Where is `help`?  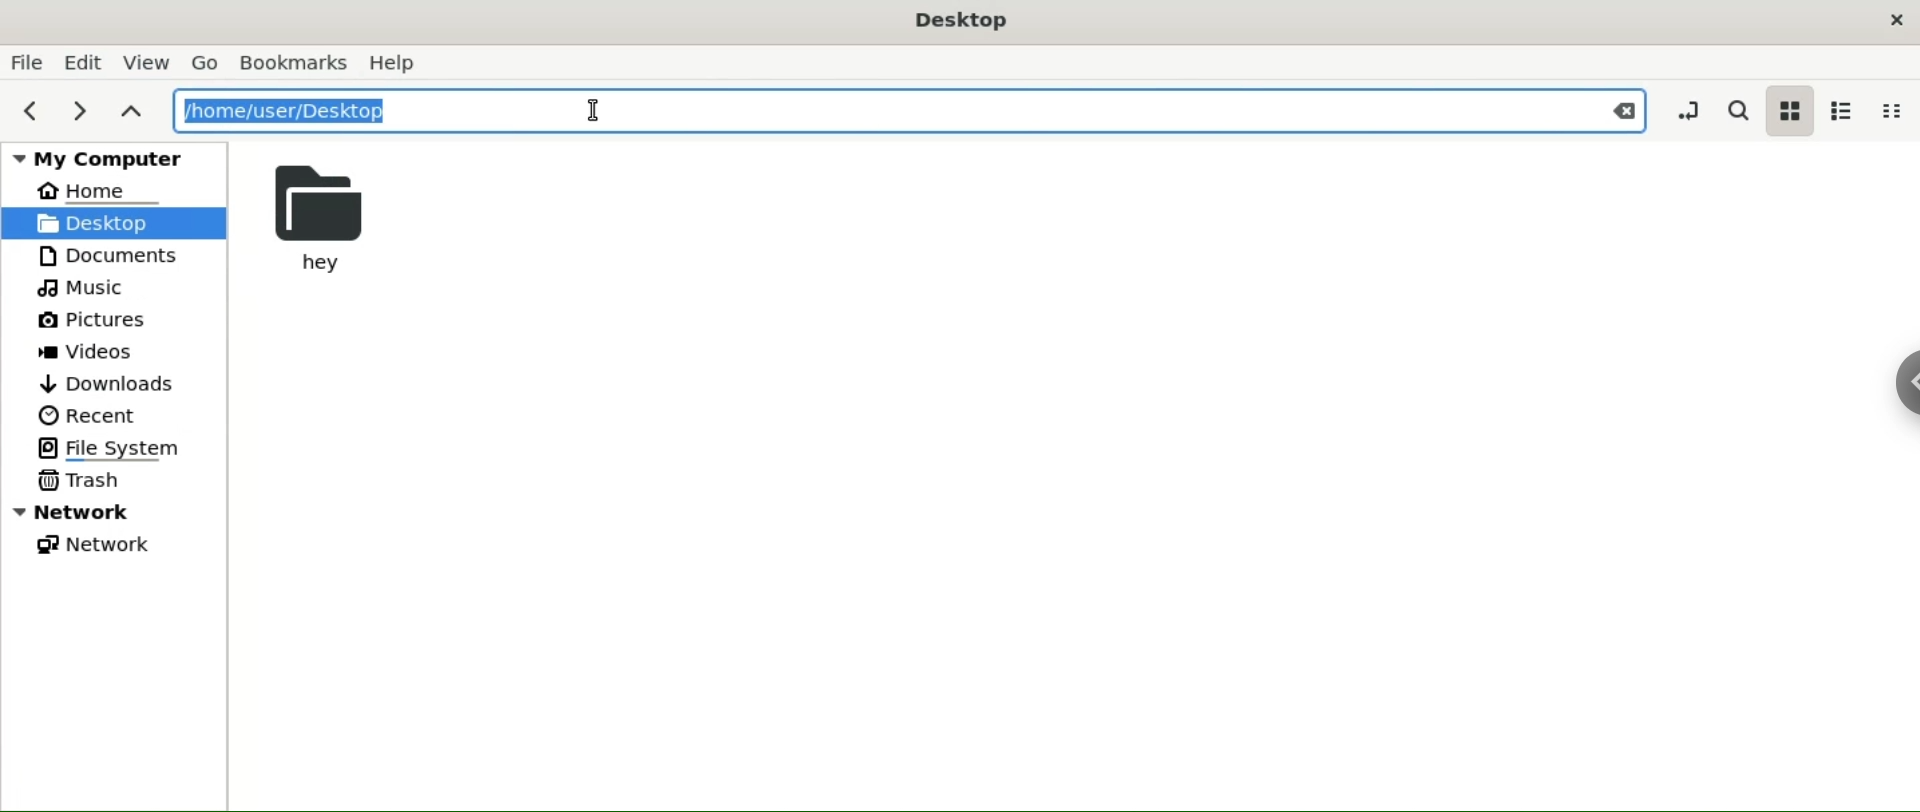 help is located at coordinates (392, 63).